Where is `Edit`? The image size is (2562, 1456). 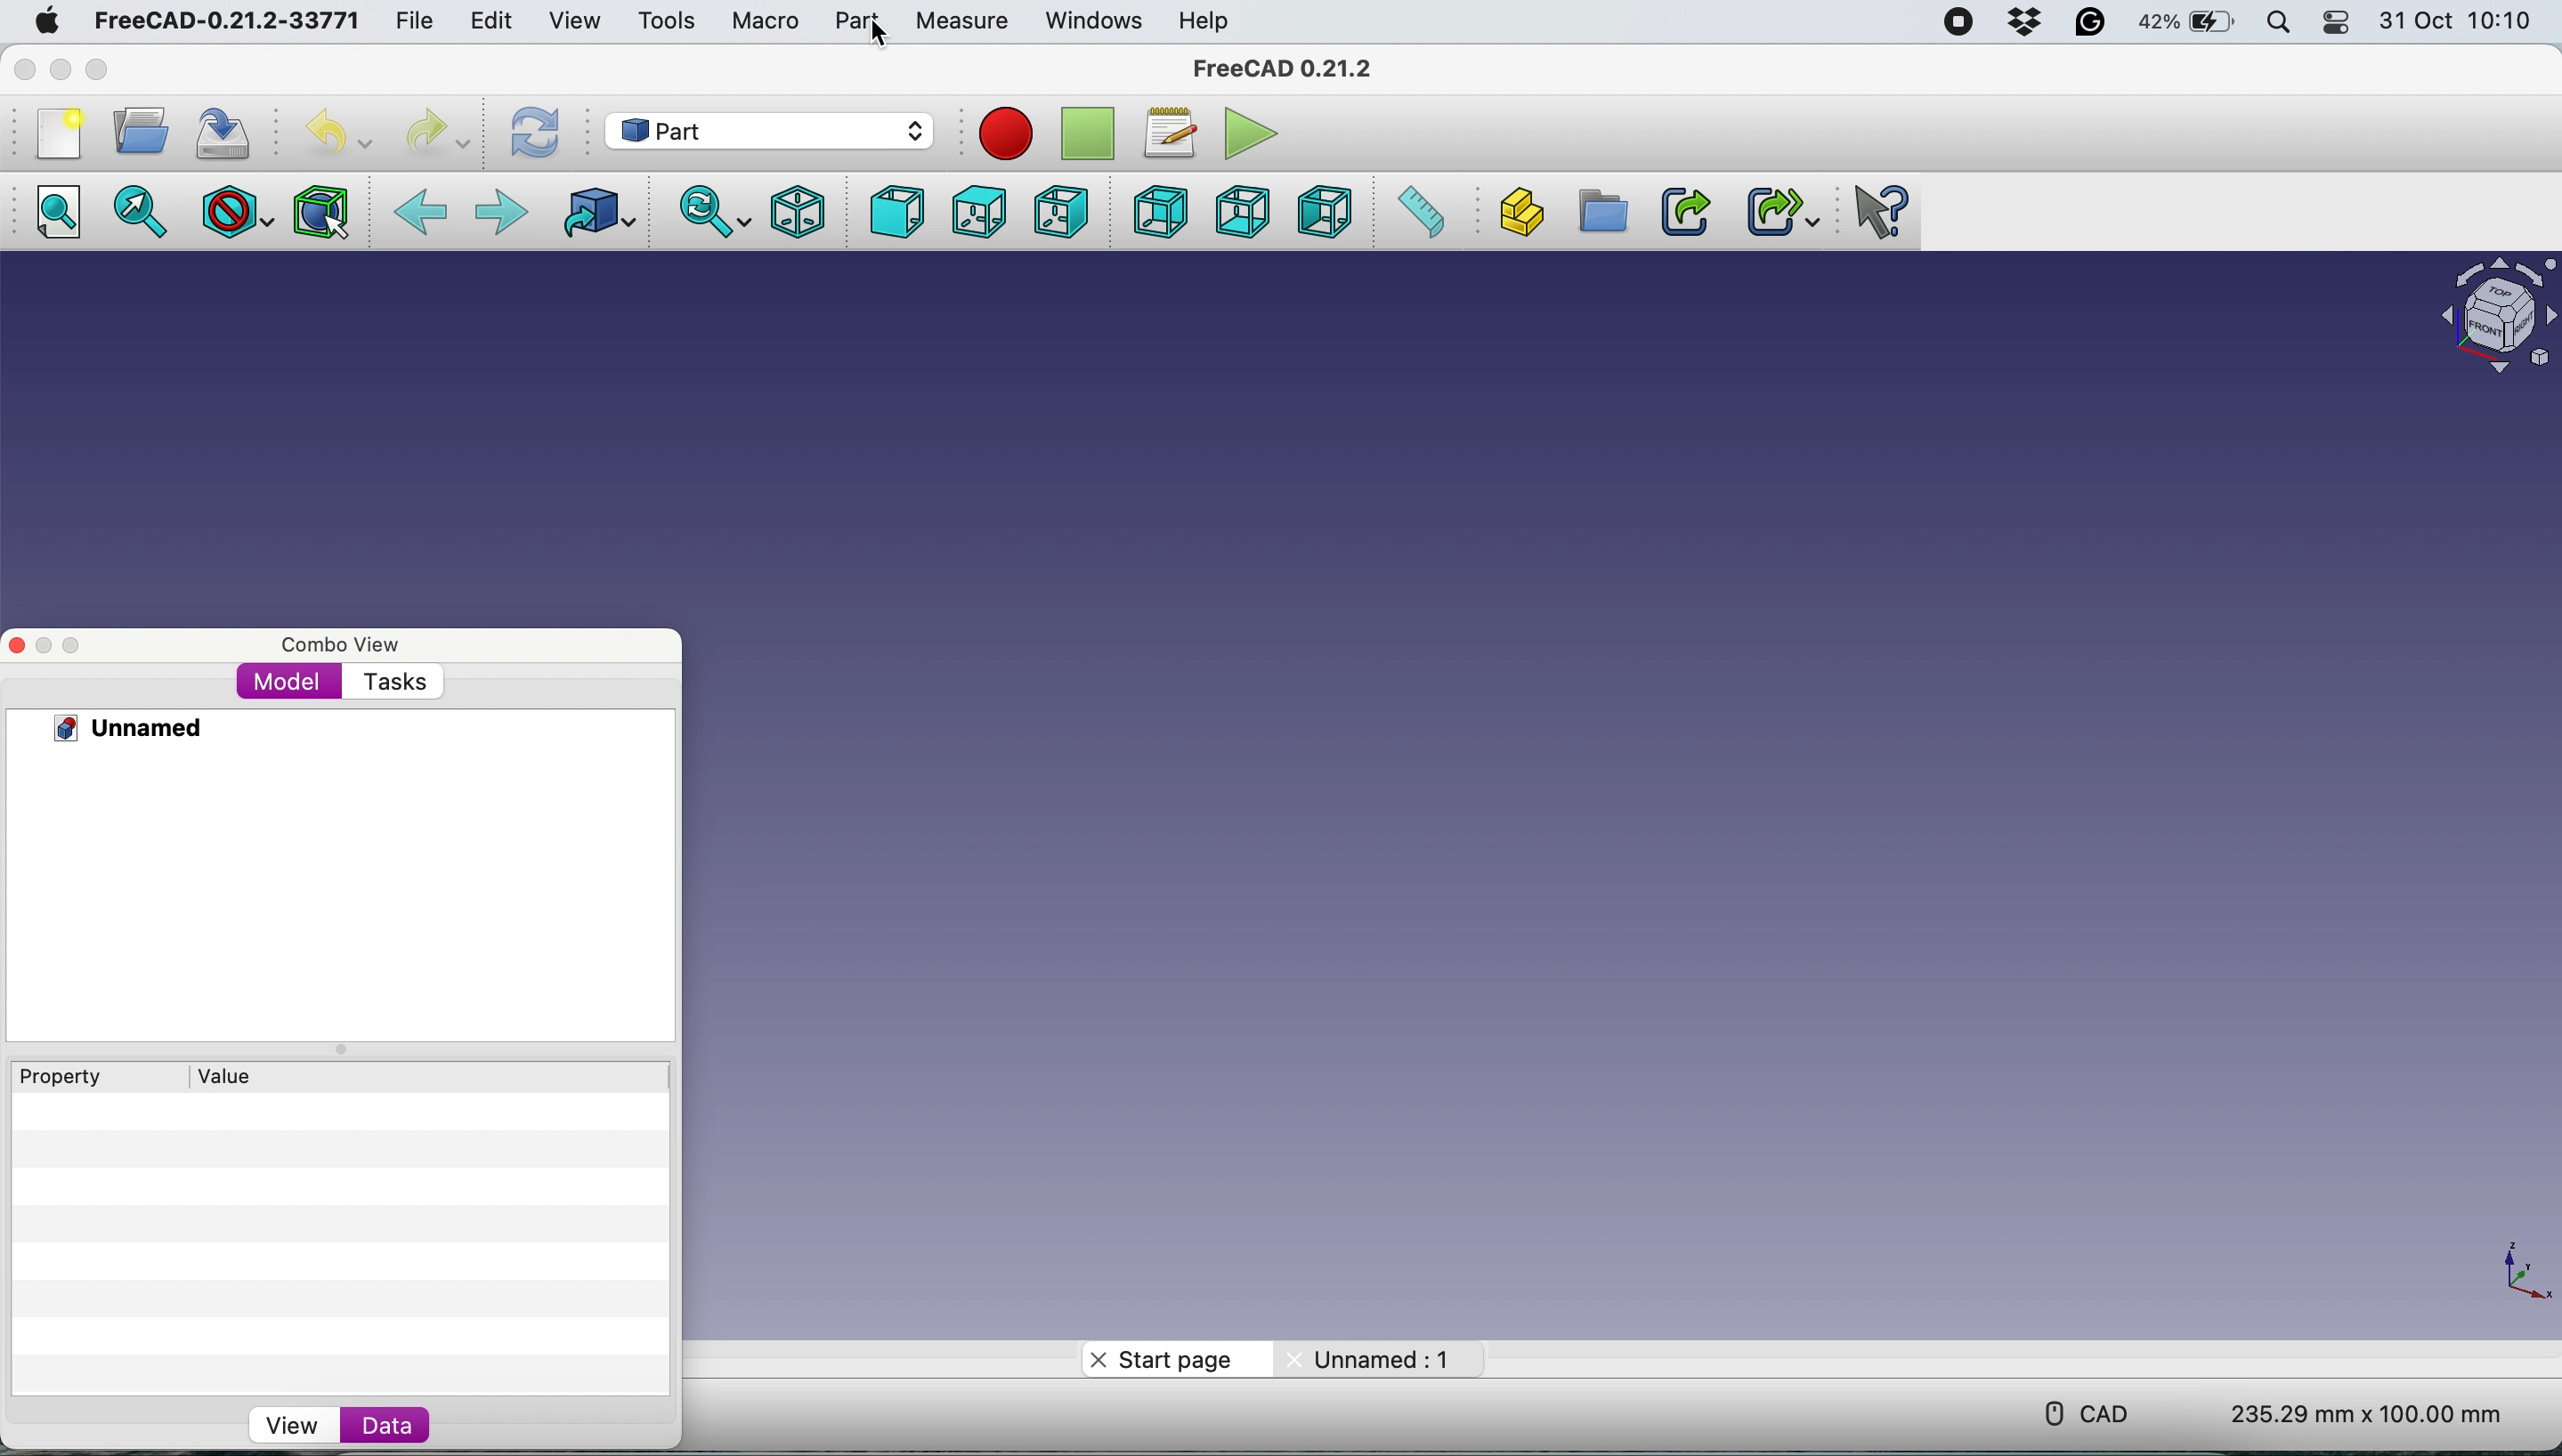
Edit is located at coordinates (494, 23).